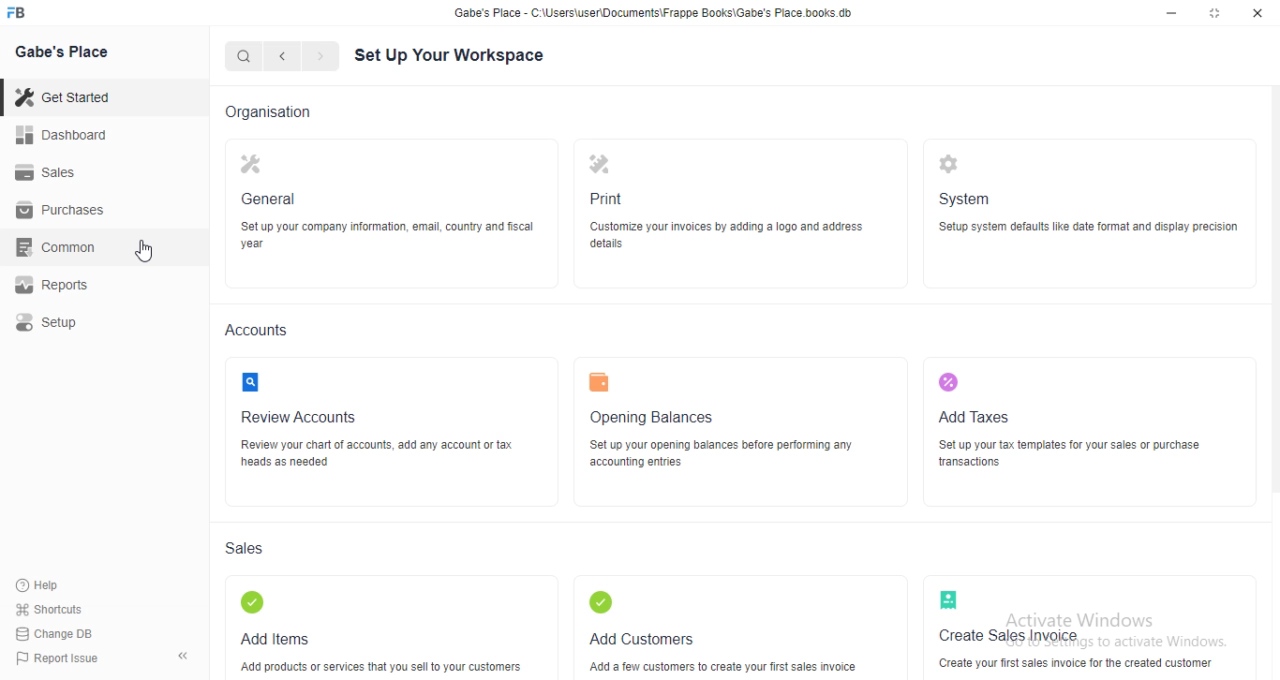 Image resolution: width=1280 pixels, height=680 pixels. Describe the element at coordinates (257, 332) in the screenshot. I see `Accounts` at that location.